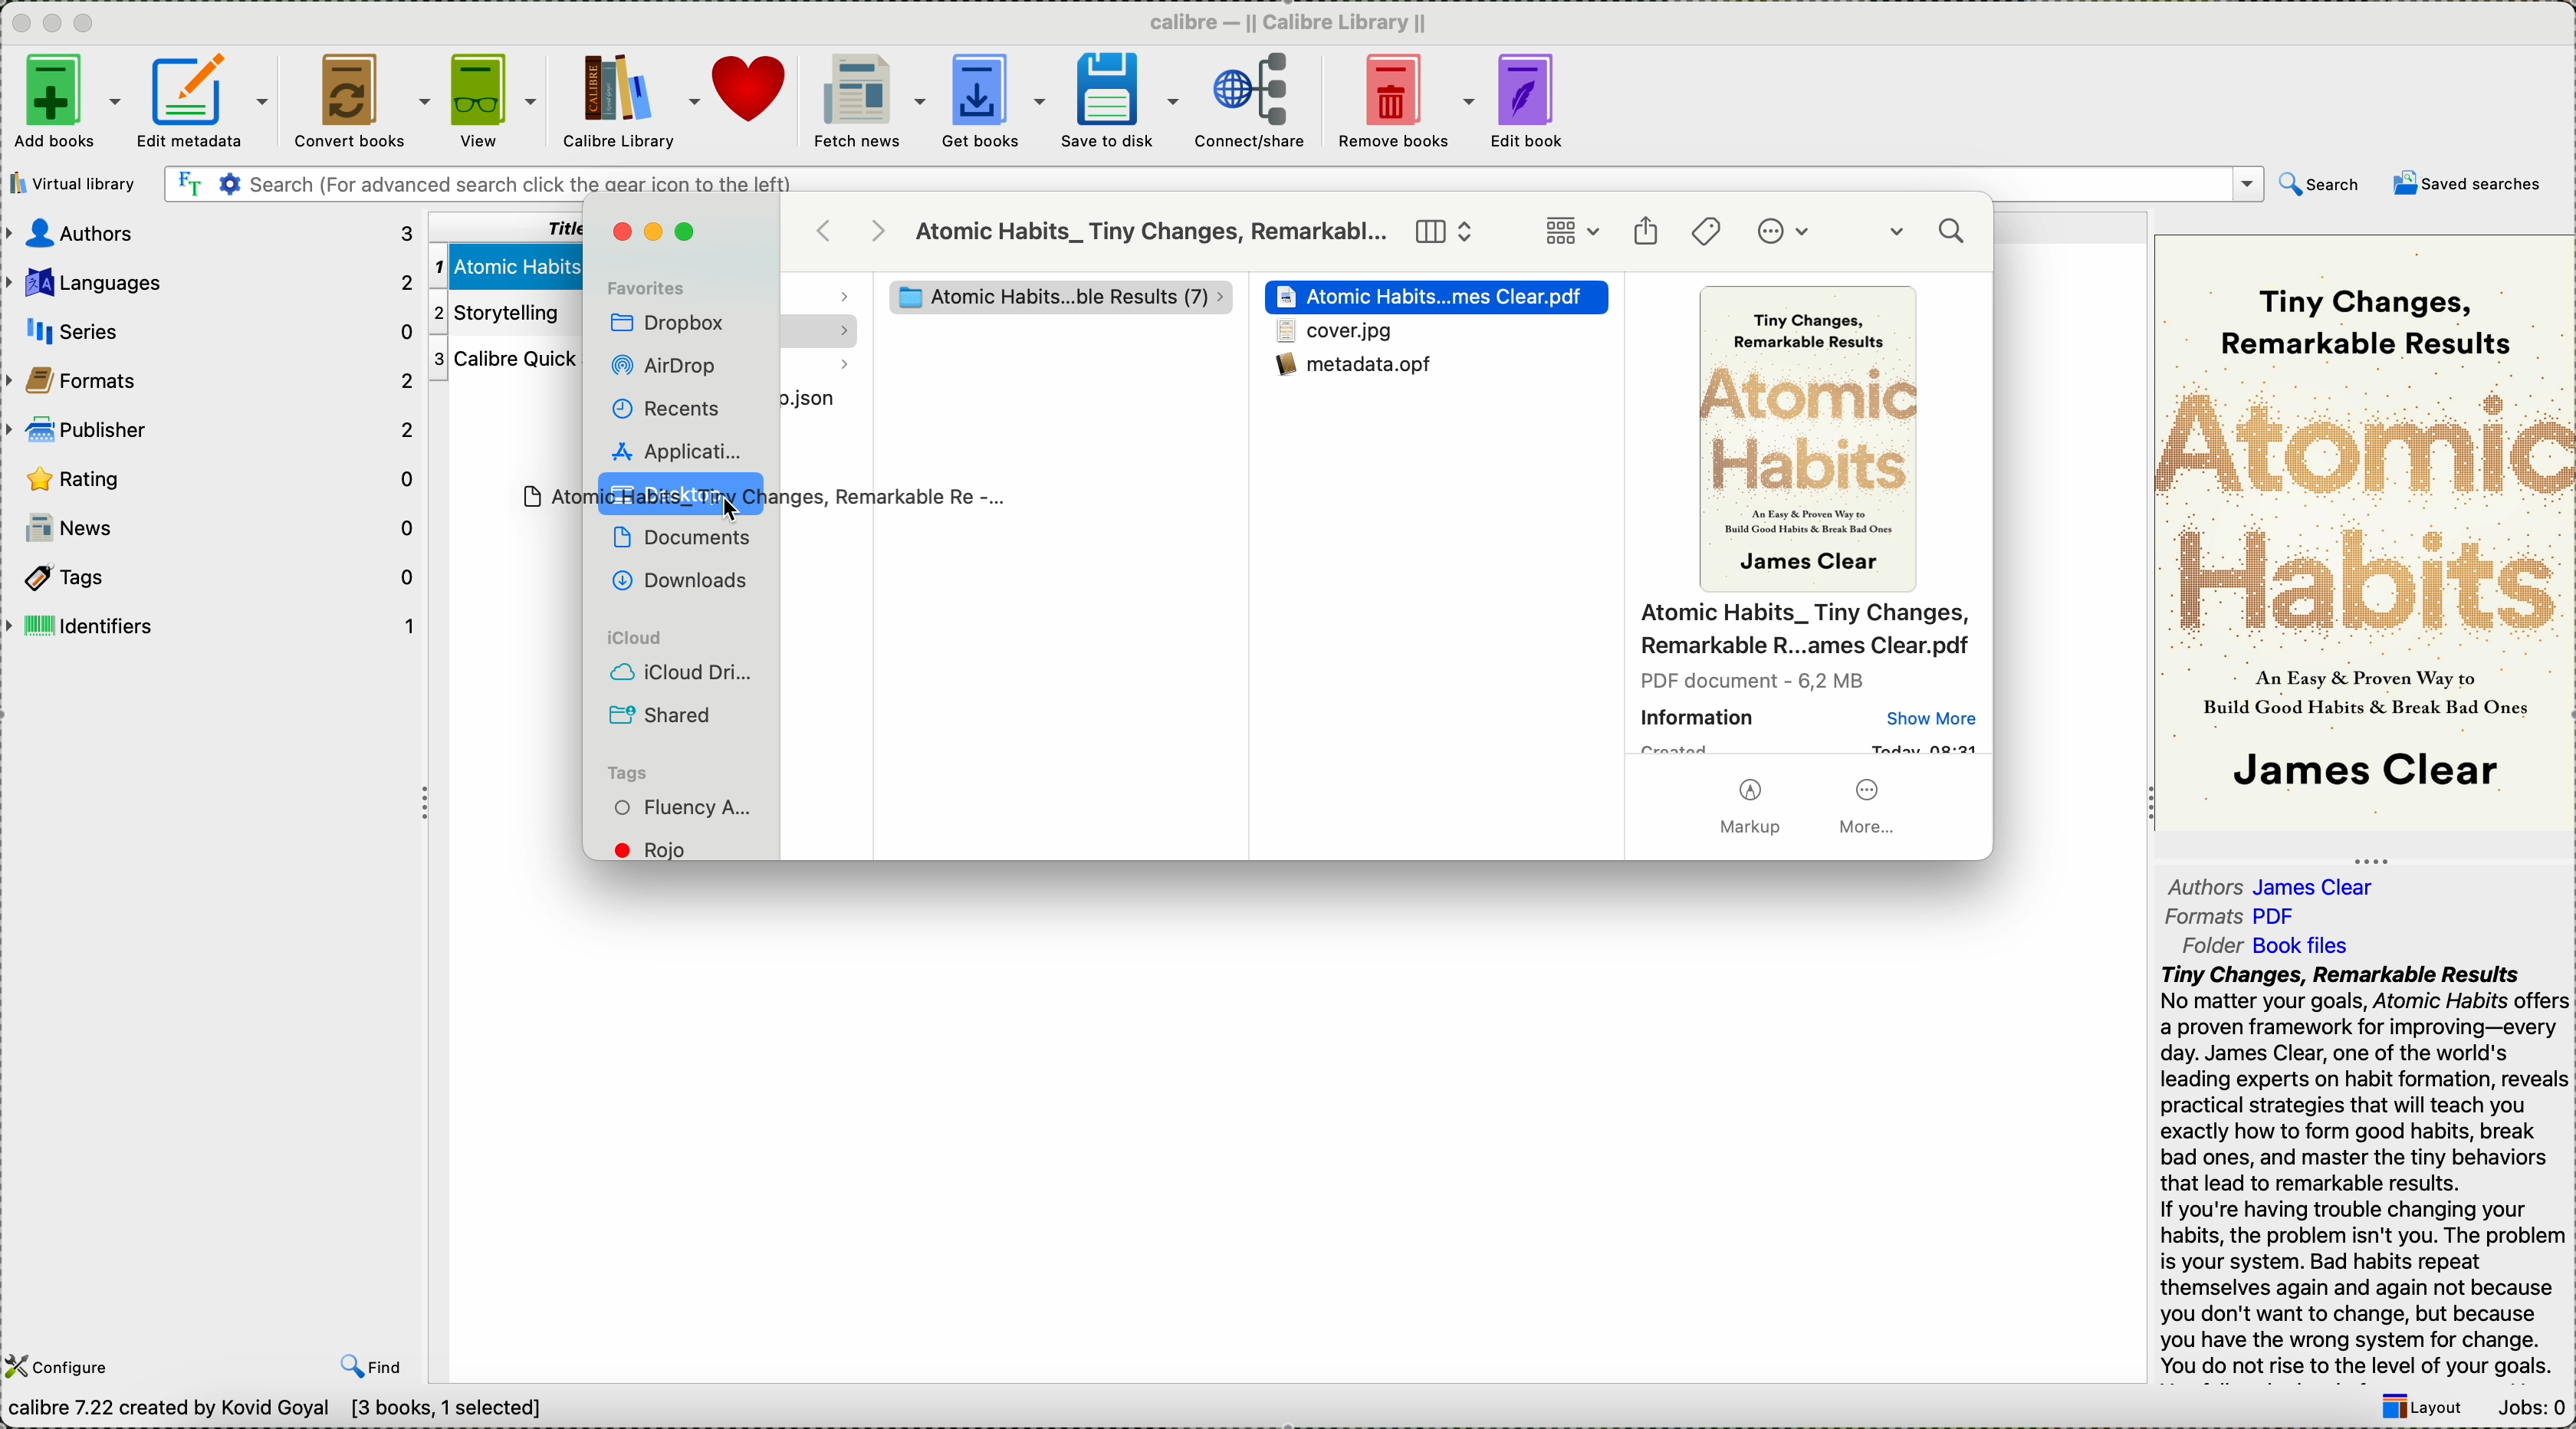 The width and height of the screenshot is (2576, 1429). What do you see at coordinates (77, 183) in the screenshot?
I see `virtual library` at bounding box center [77, 183].